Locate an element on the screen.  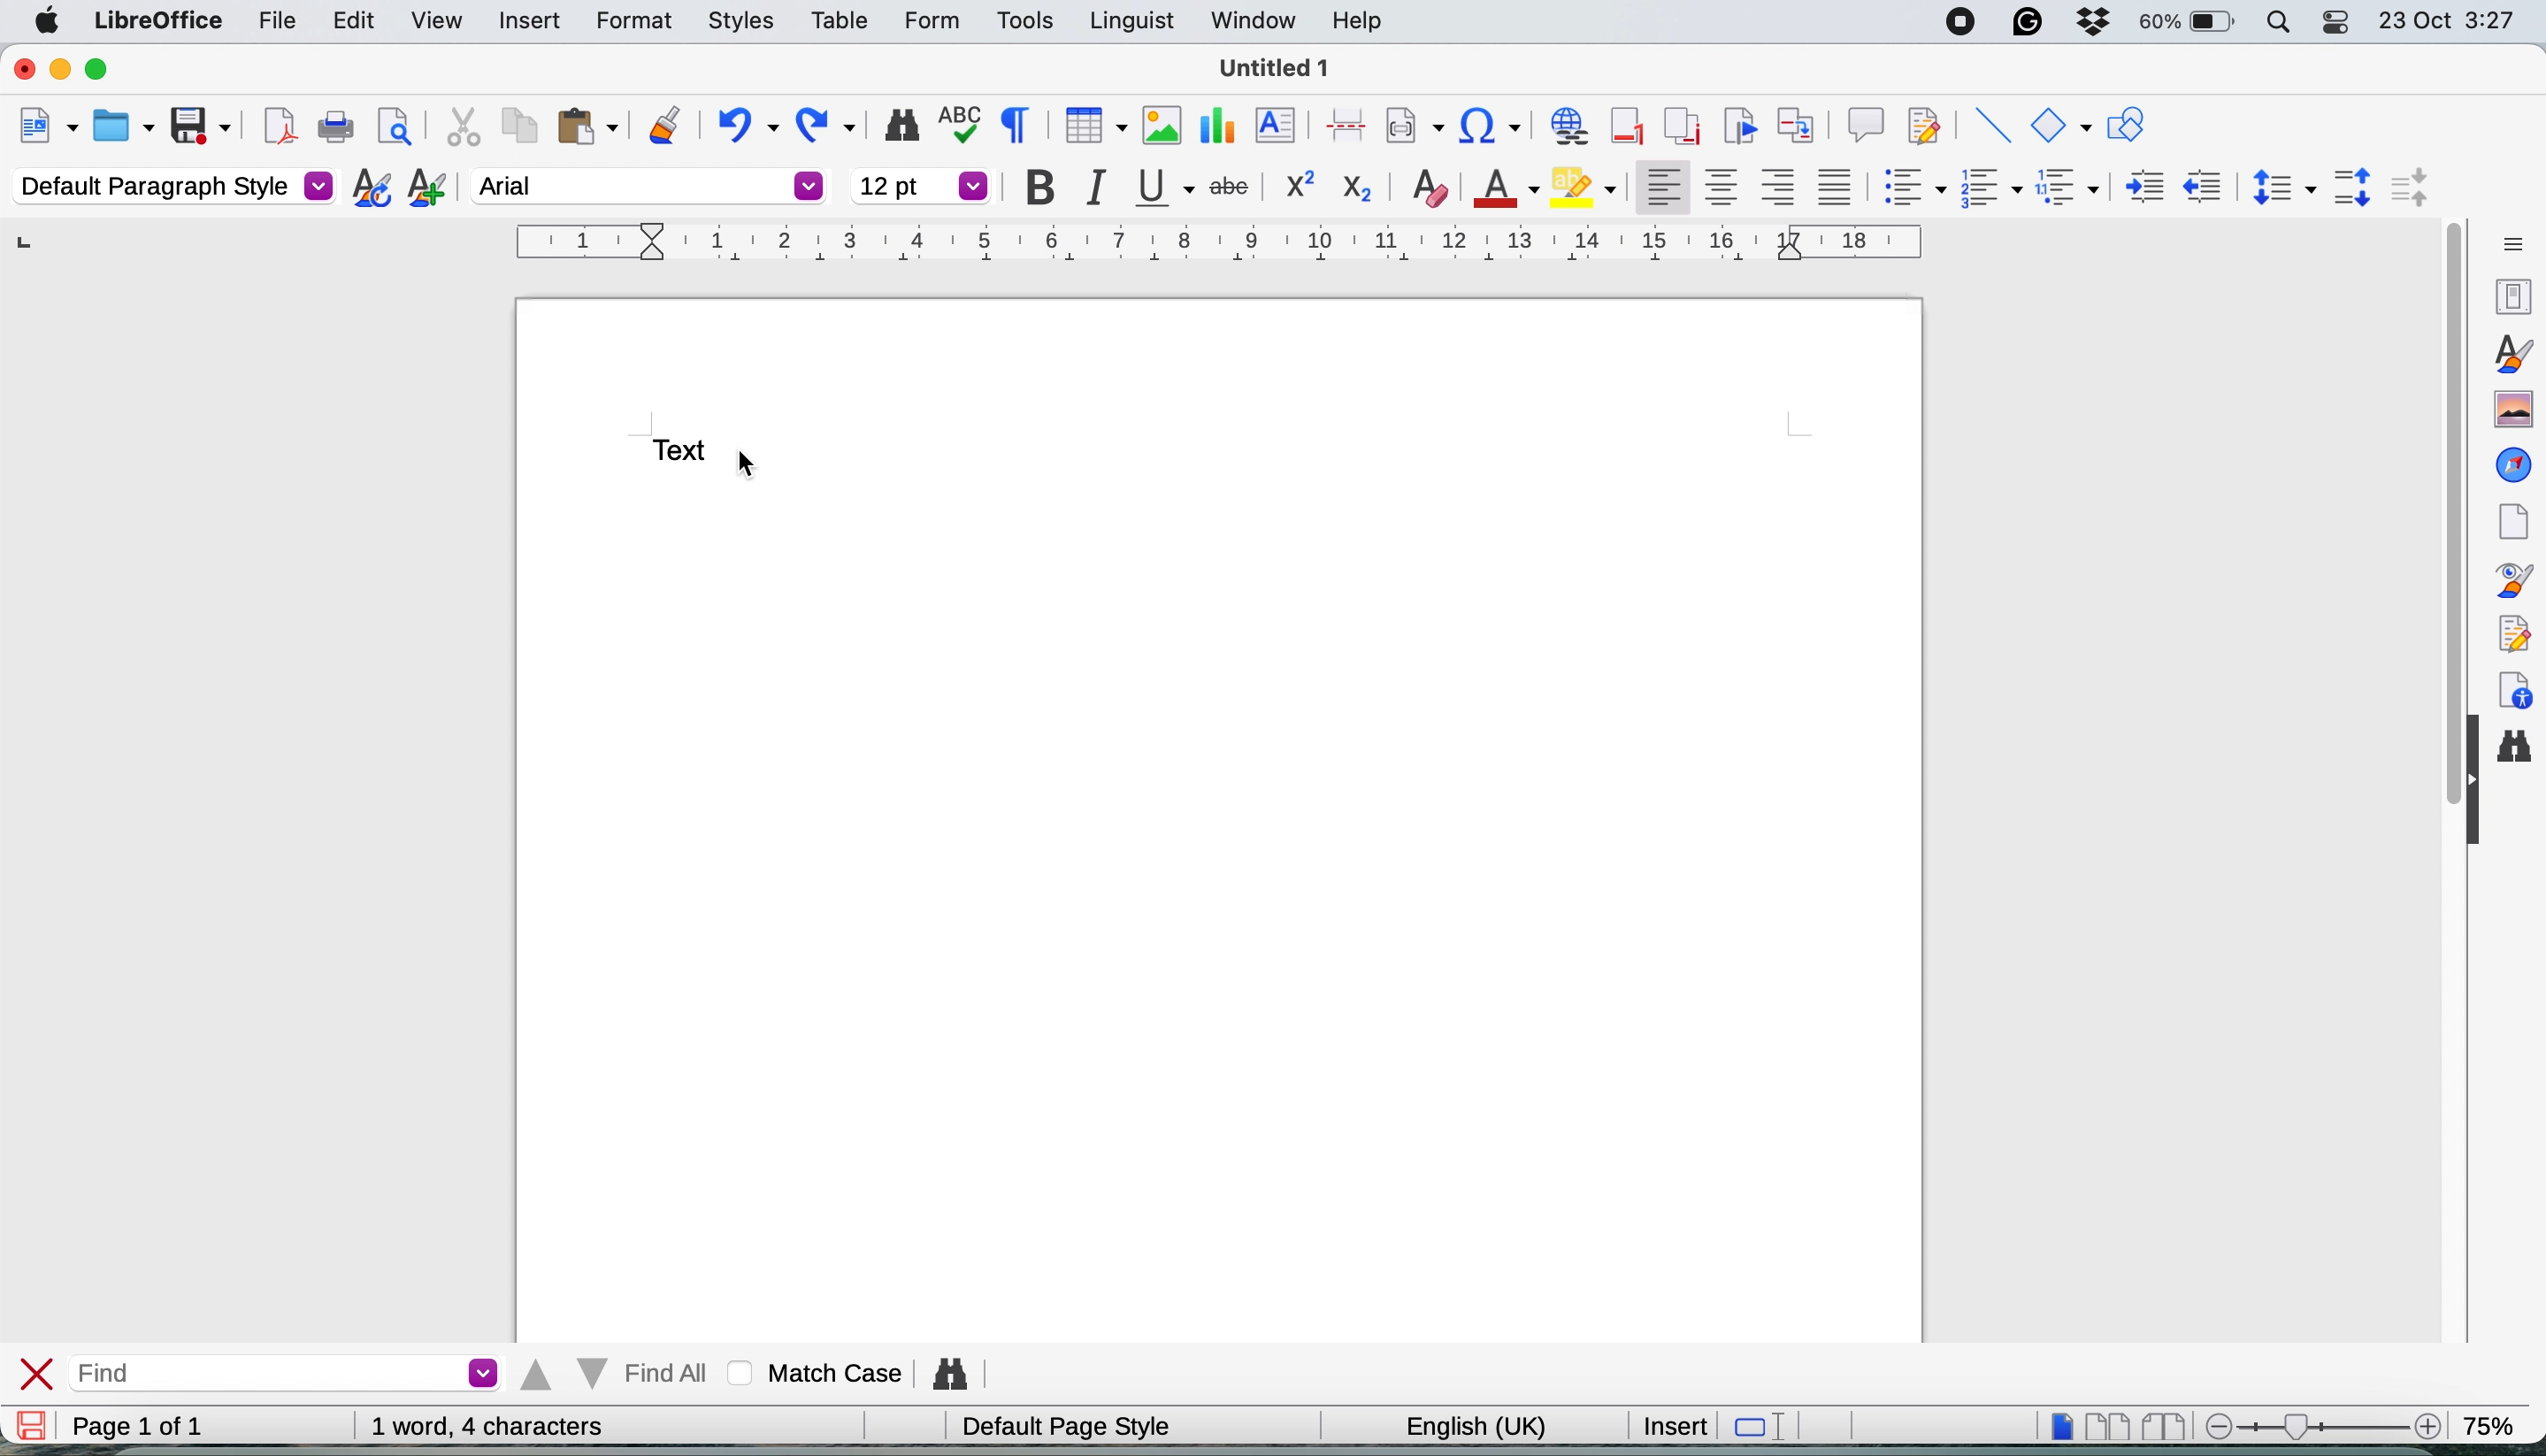
fill color is located at coordinates (1588, 186).